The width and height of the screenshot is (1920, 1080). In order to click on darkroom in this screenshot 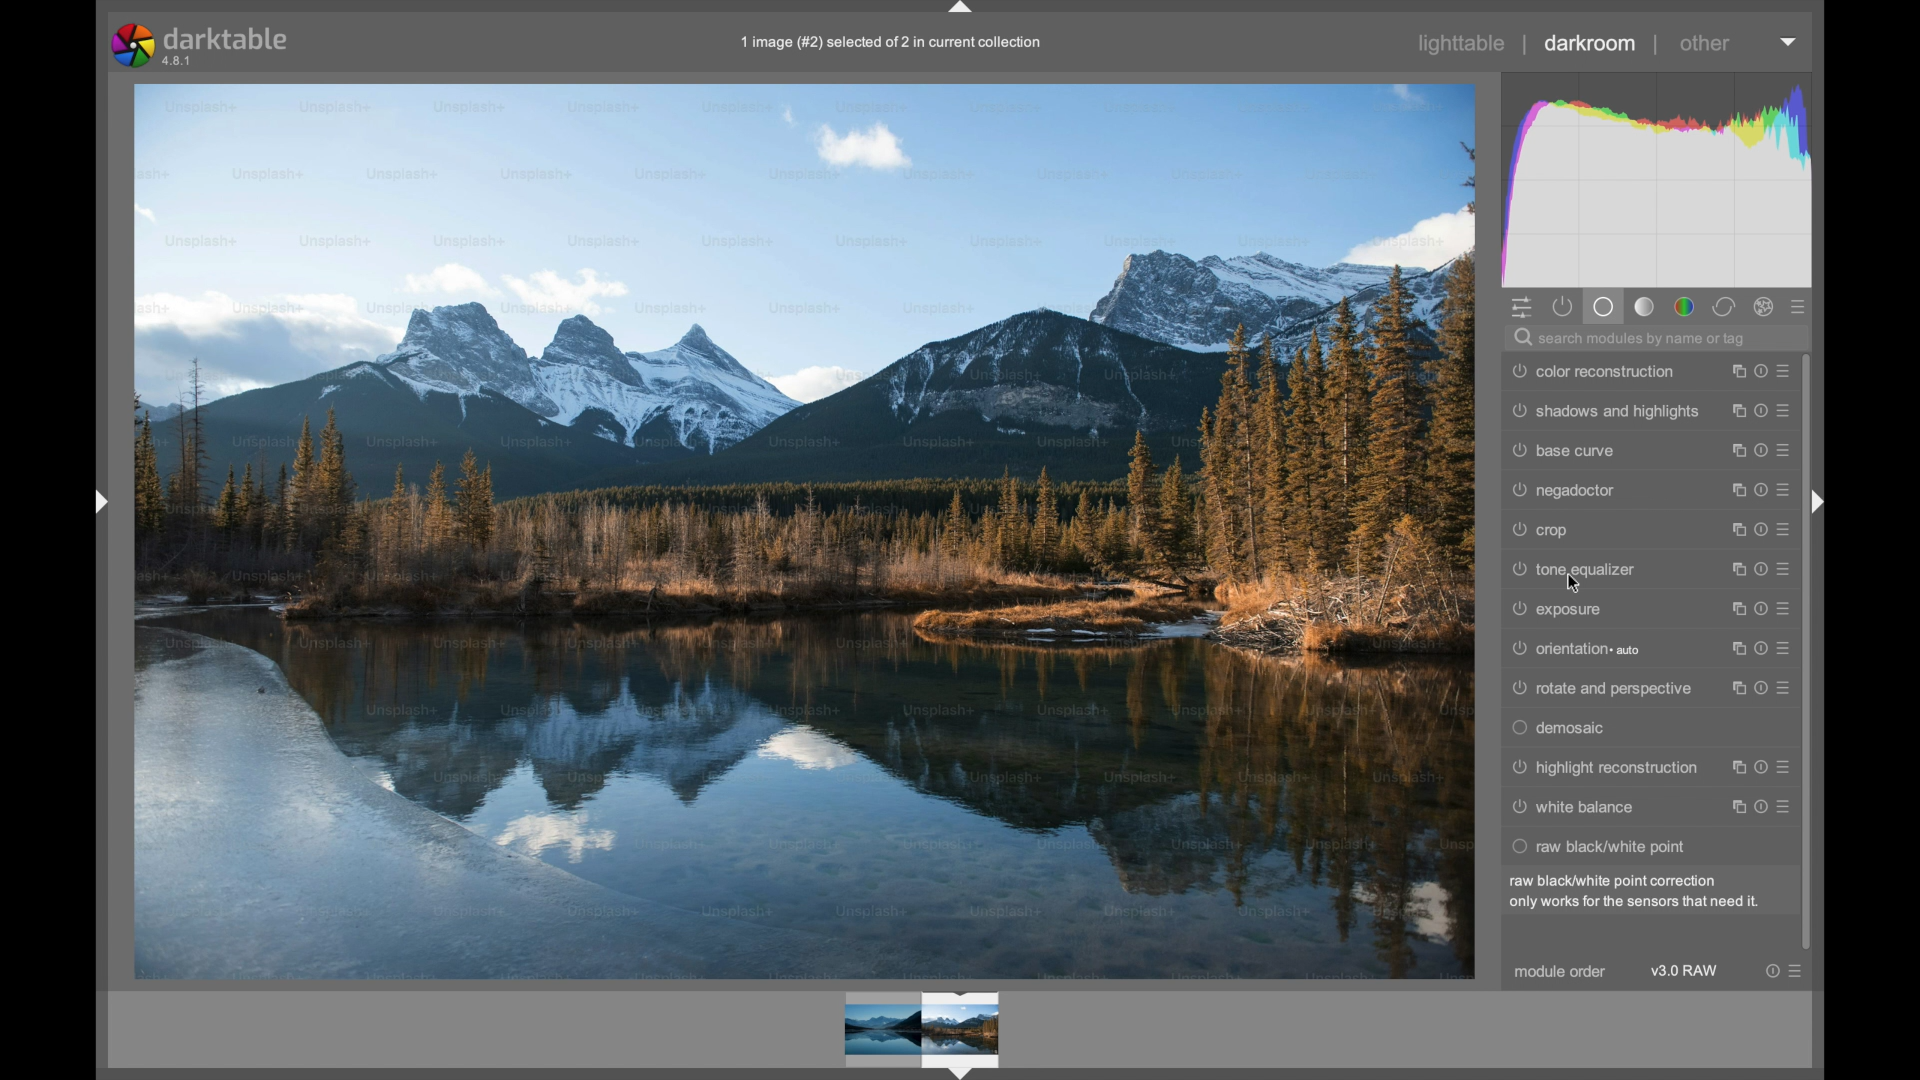, I will do `click(1590, 44)`.